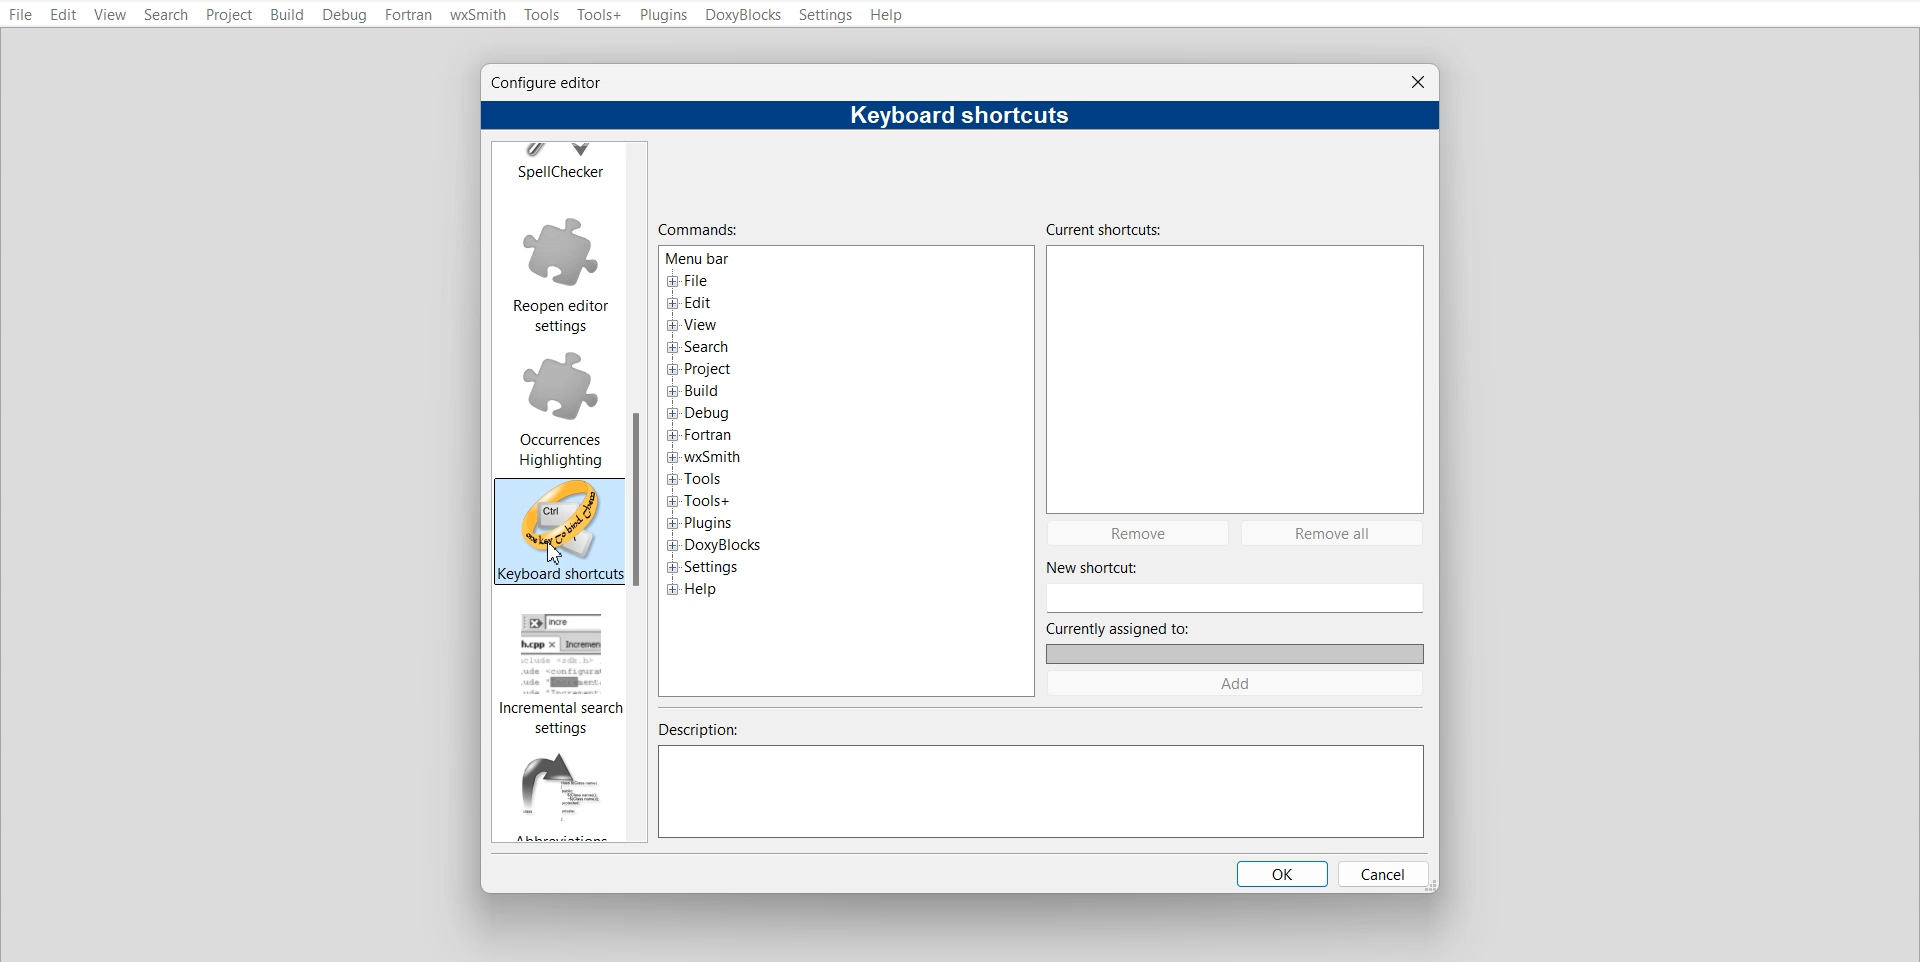 The width and height of the screenshot is (1920, 962). I want to click on Cancel, so click(1382, 873).